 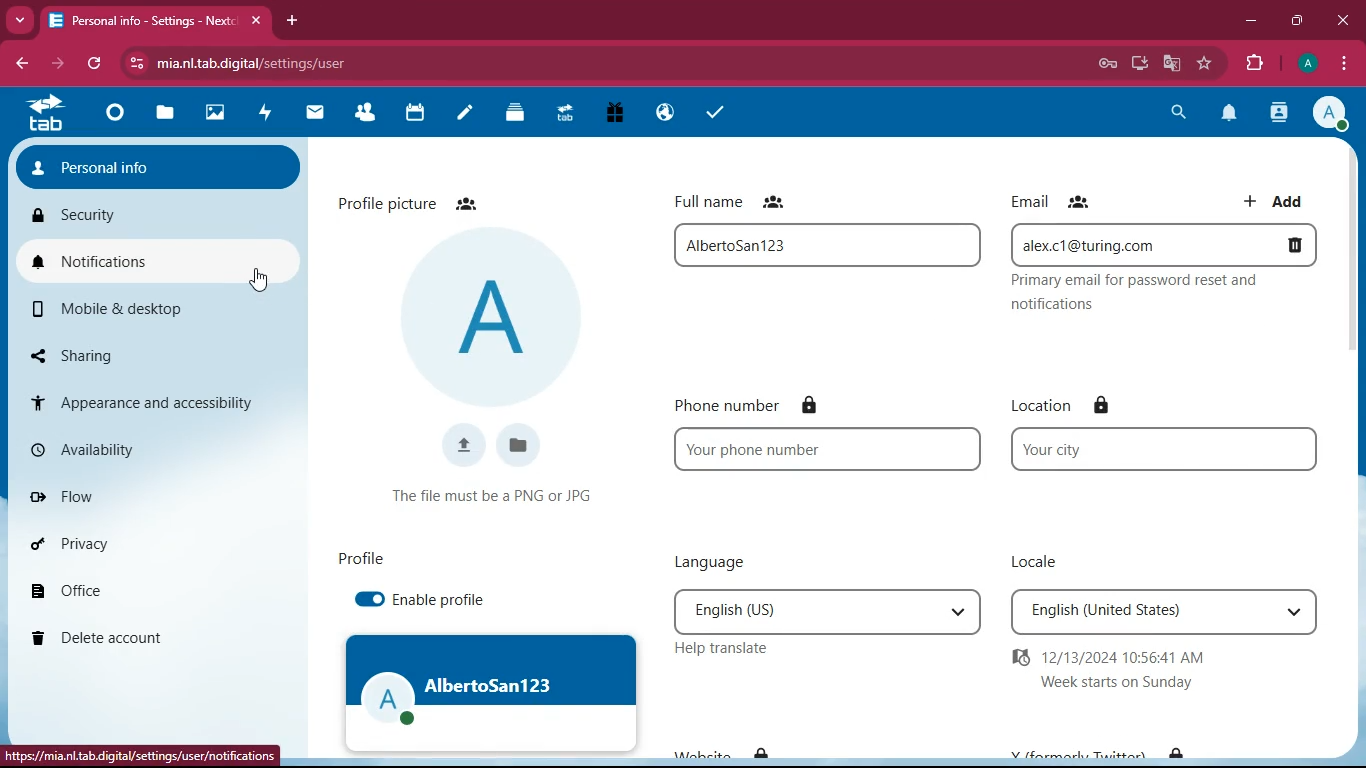 What do you see at coordinates (1102, 65) in the screenshot?
I see `password` at bounding box center [1102, 65].